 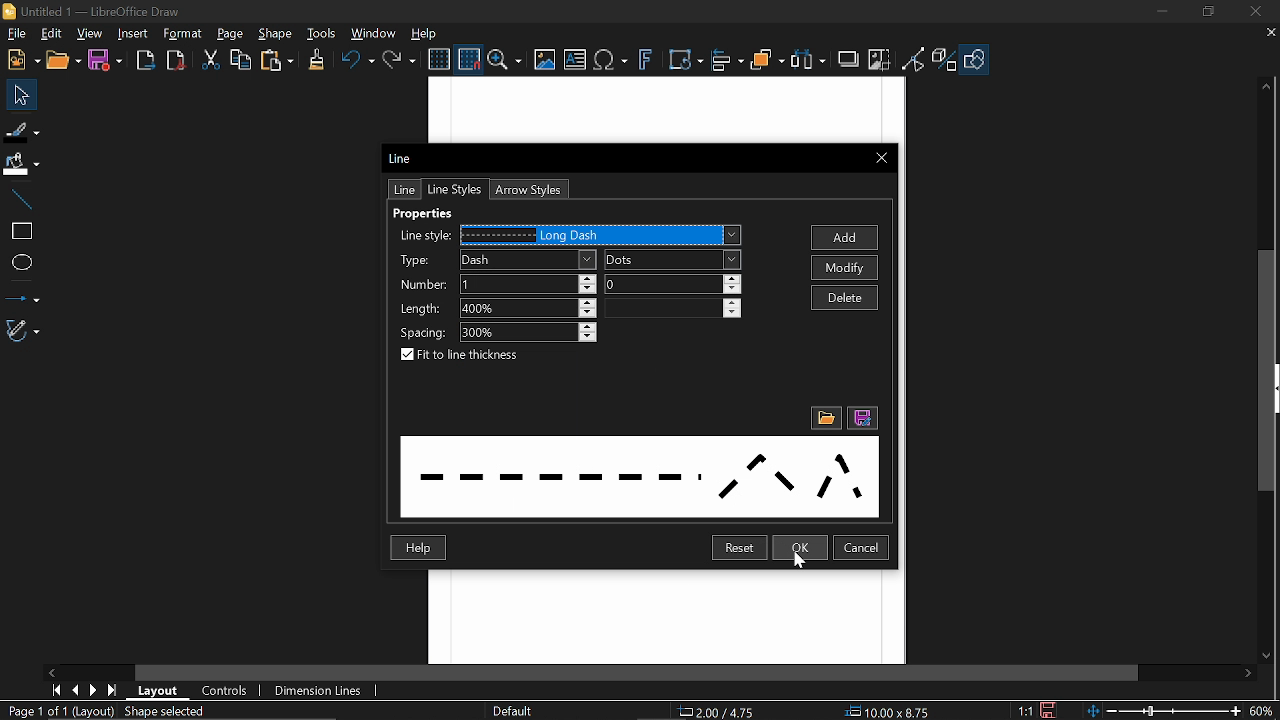 I want to click on Properties, so click(x=436, y=214).